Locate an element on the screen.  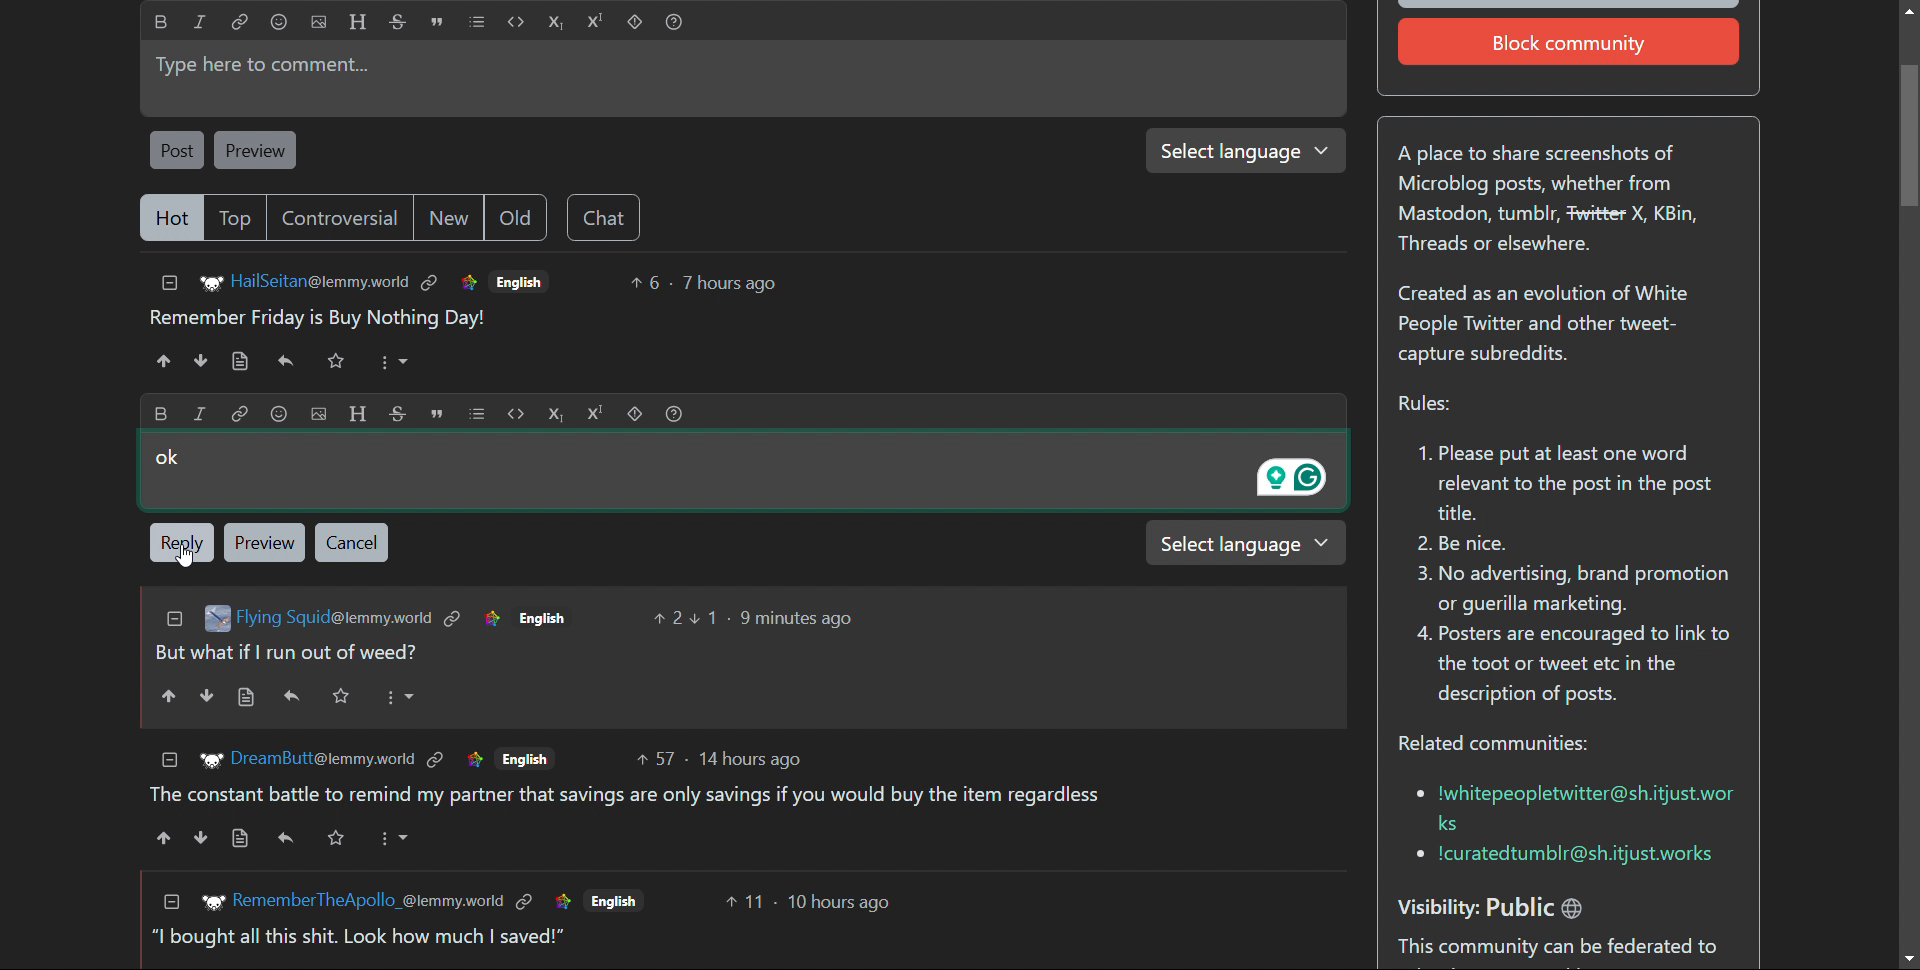
scroll down is located at coordinates (1908, 958).